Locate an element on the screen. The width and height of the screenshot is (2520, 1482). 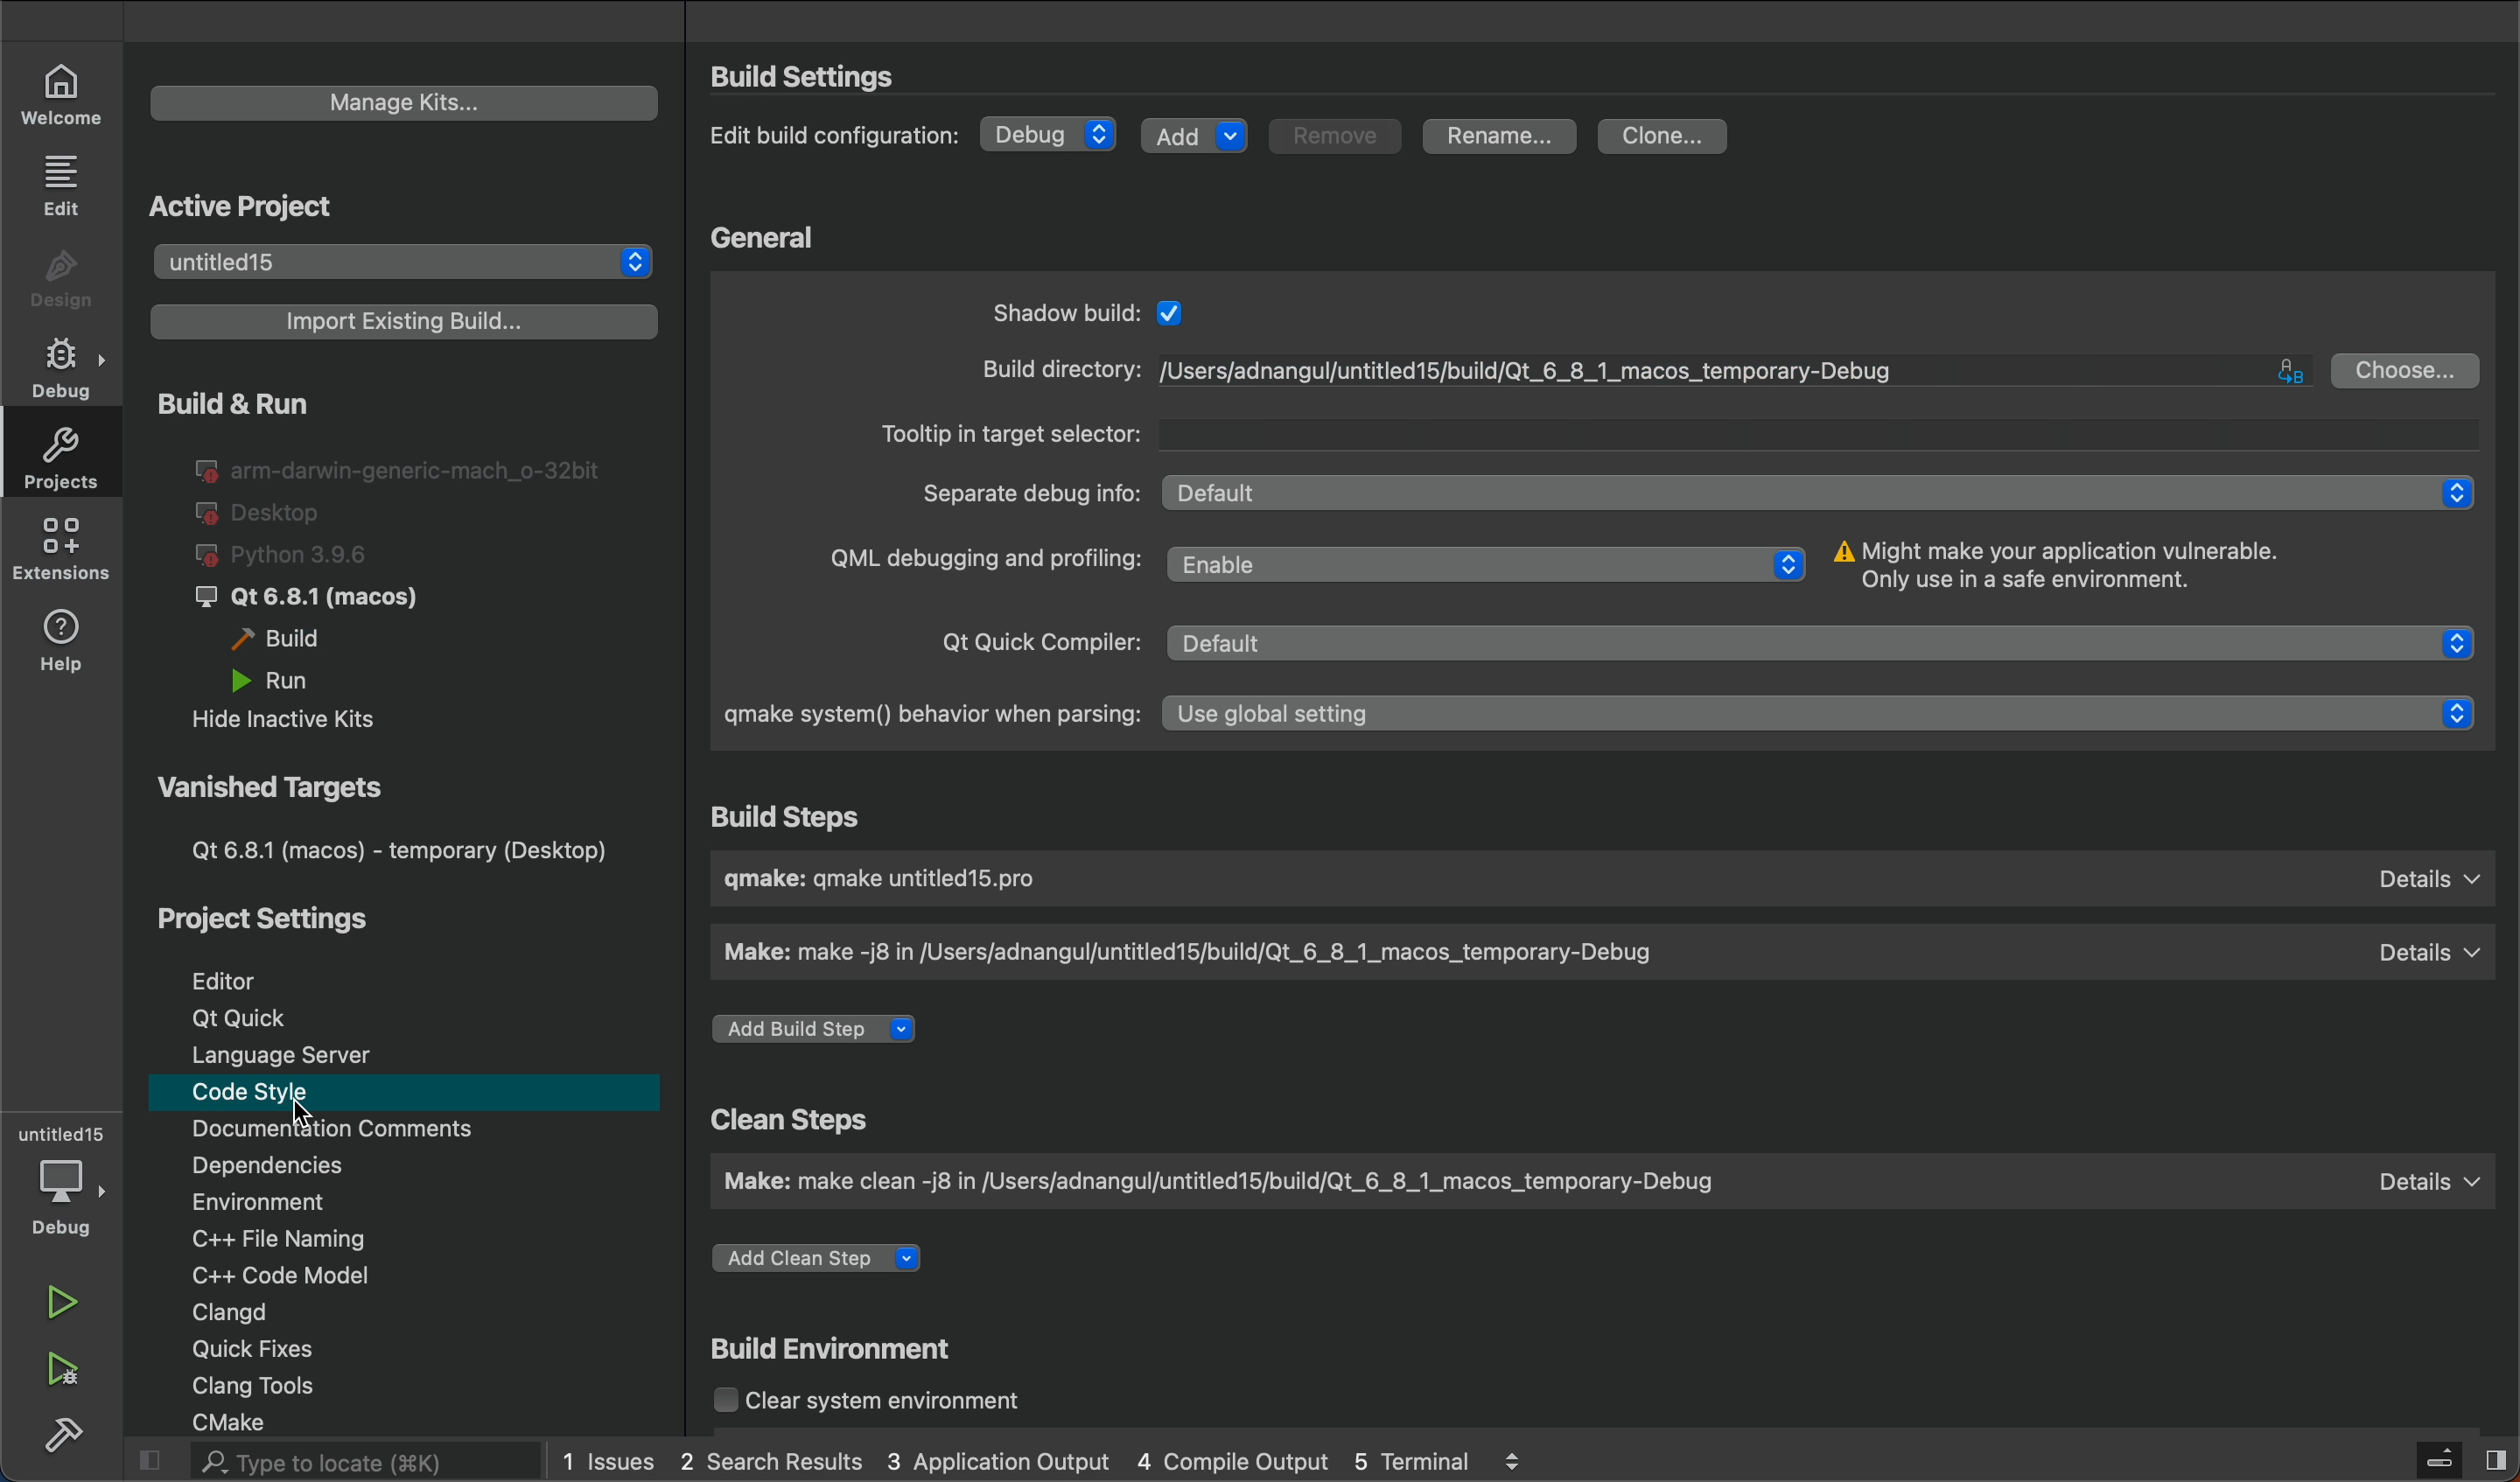
general is located at coordinates (771, 237).